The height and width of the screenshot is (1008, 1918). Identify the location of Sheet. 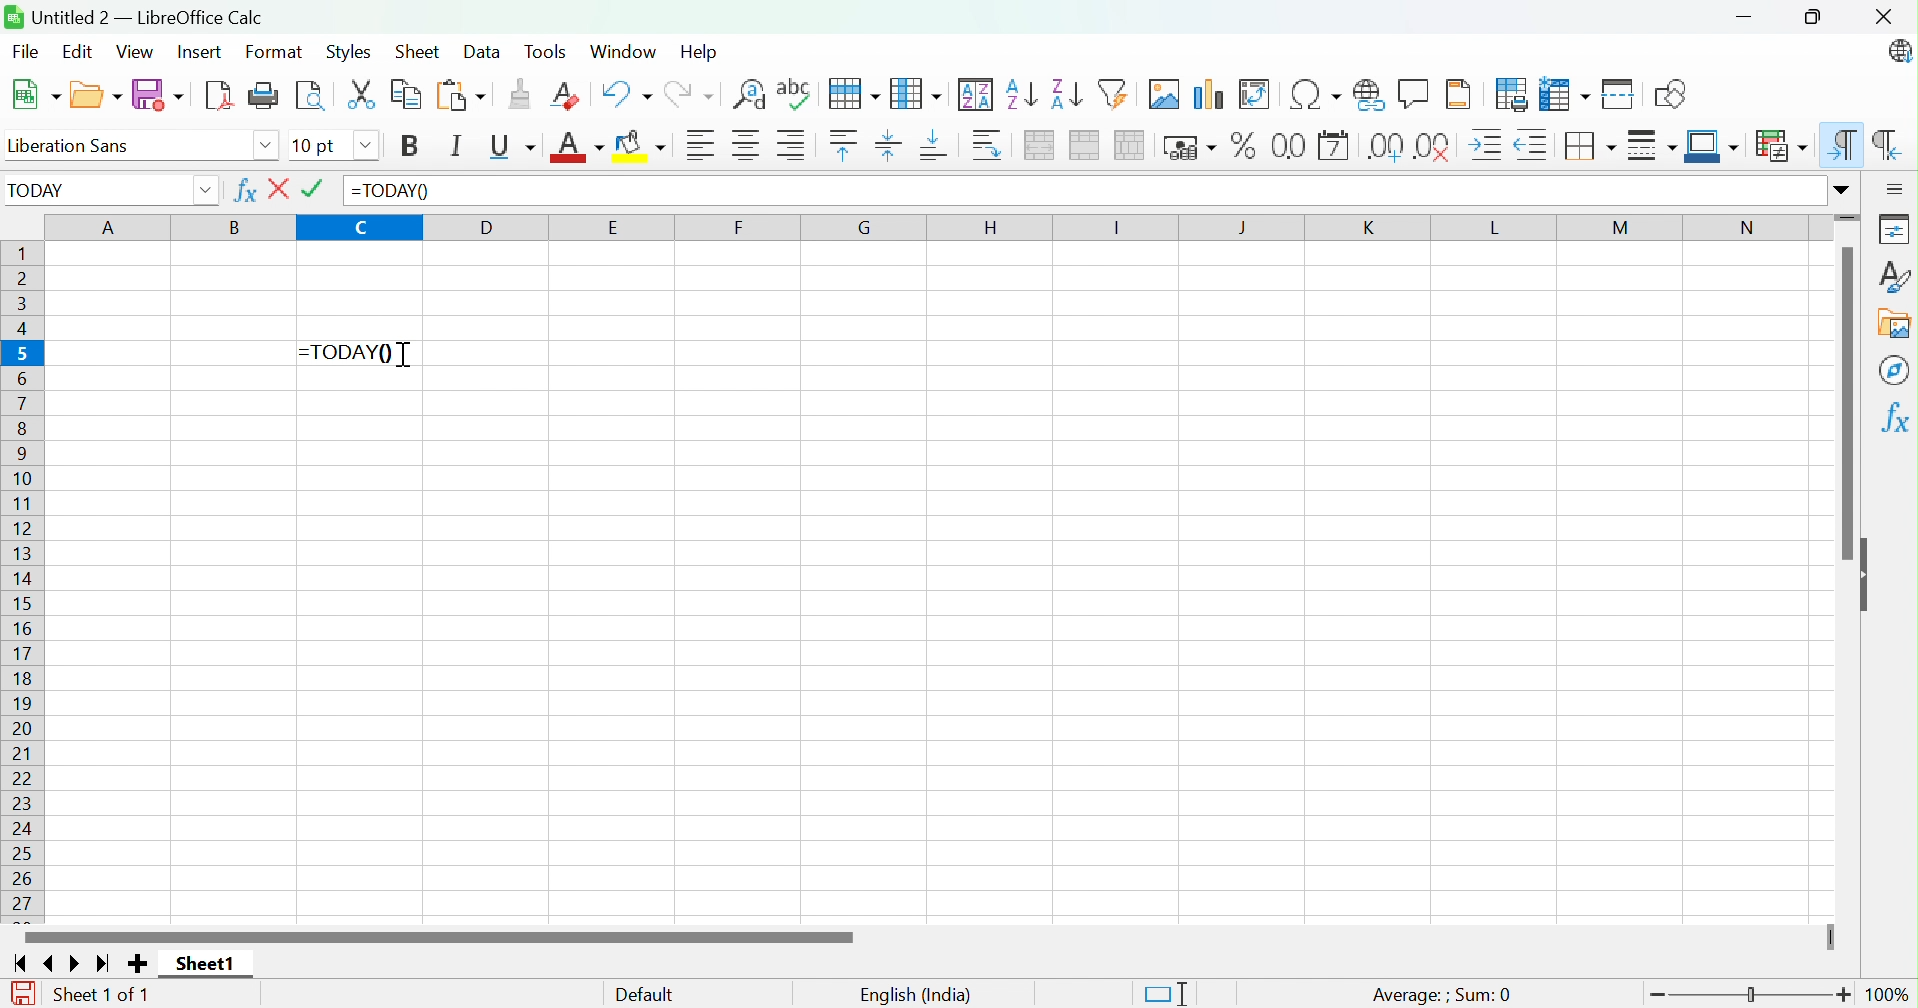
(416, 51).